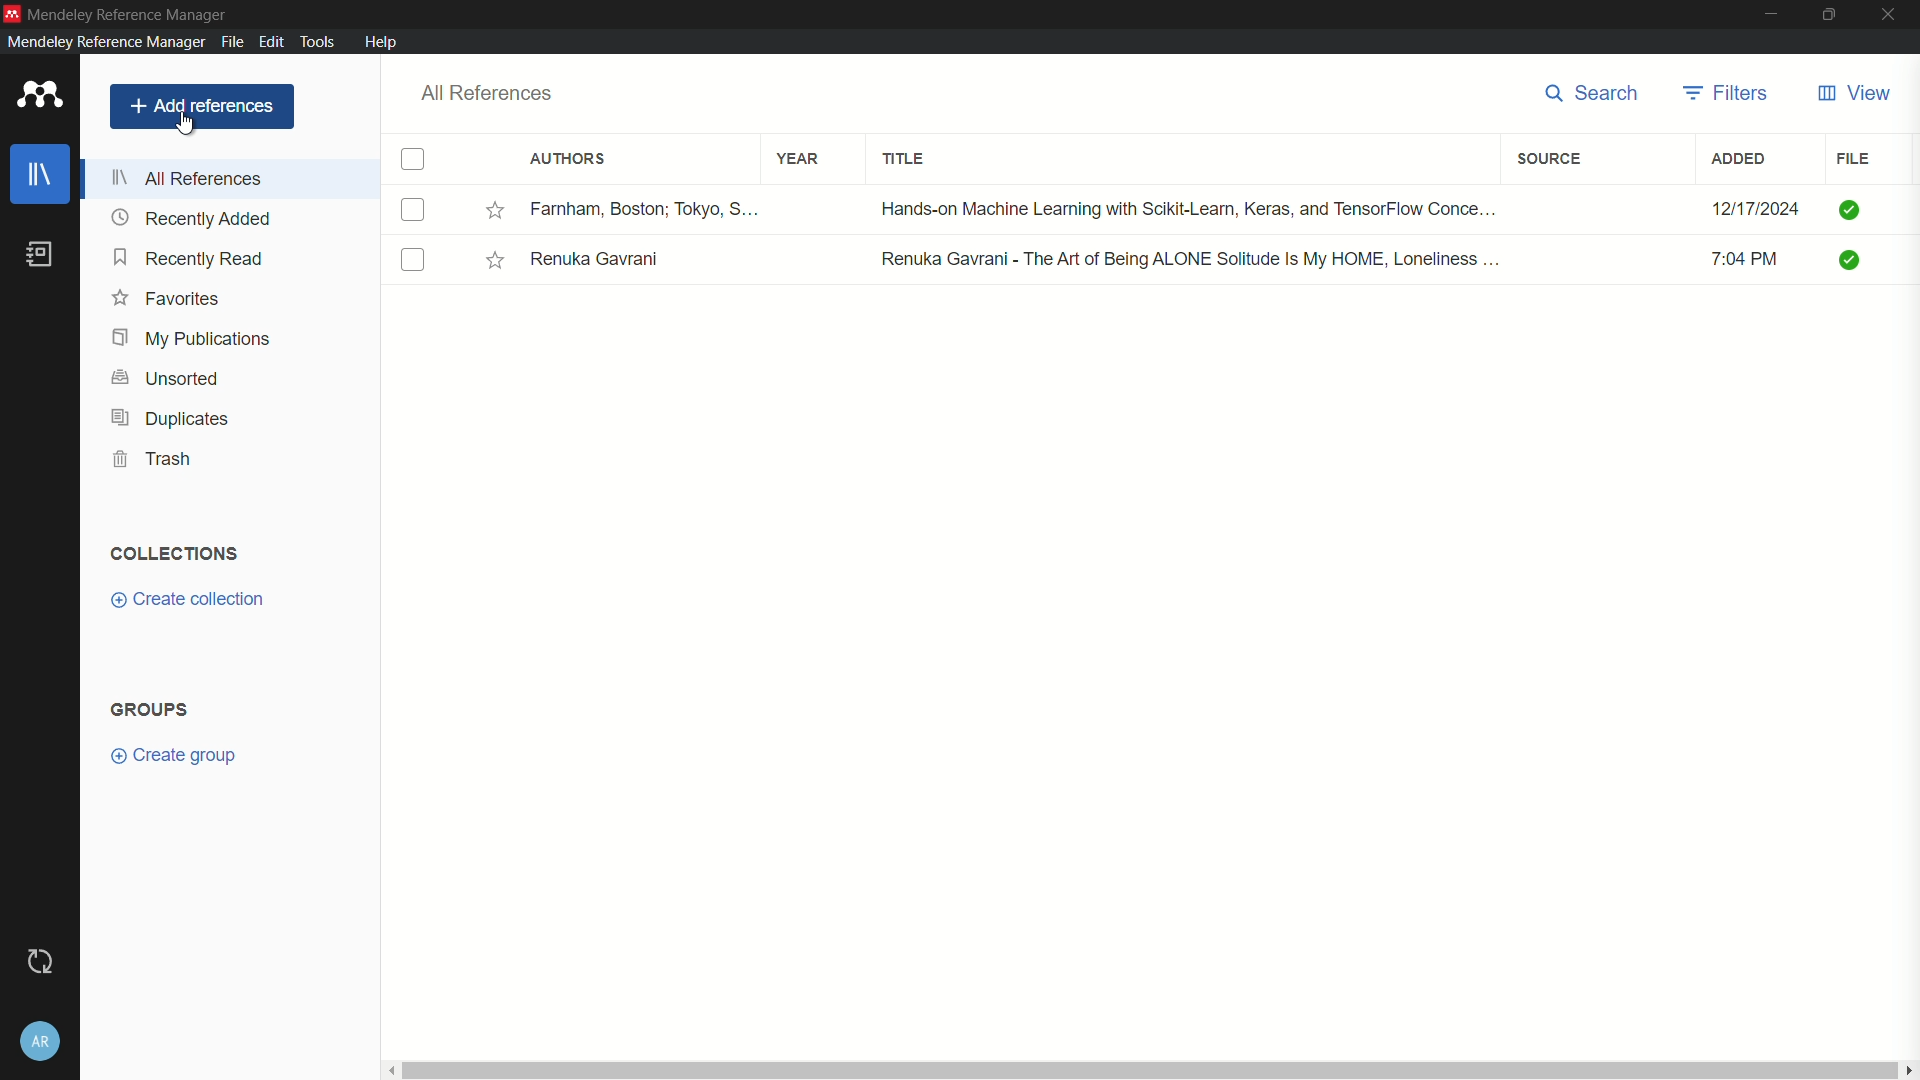  Describe the element at coordinates (177, 553) in the screenshot. I see `collections` at that location.